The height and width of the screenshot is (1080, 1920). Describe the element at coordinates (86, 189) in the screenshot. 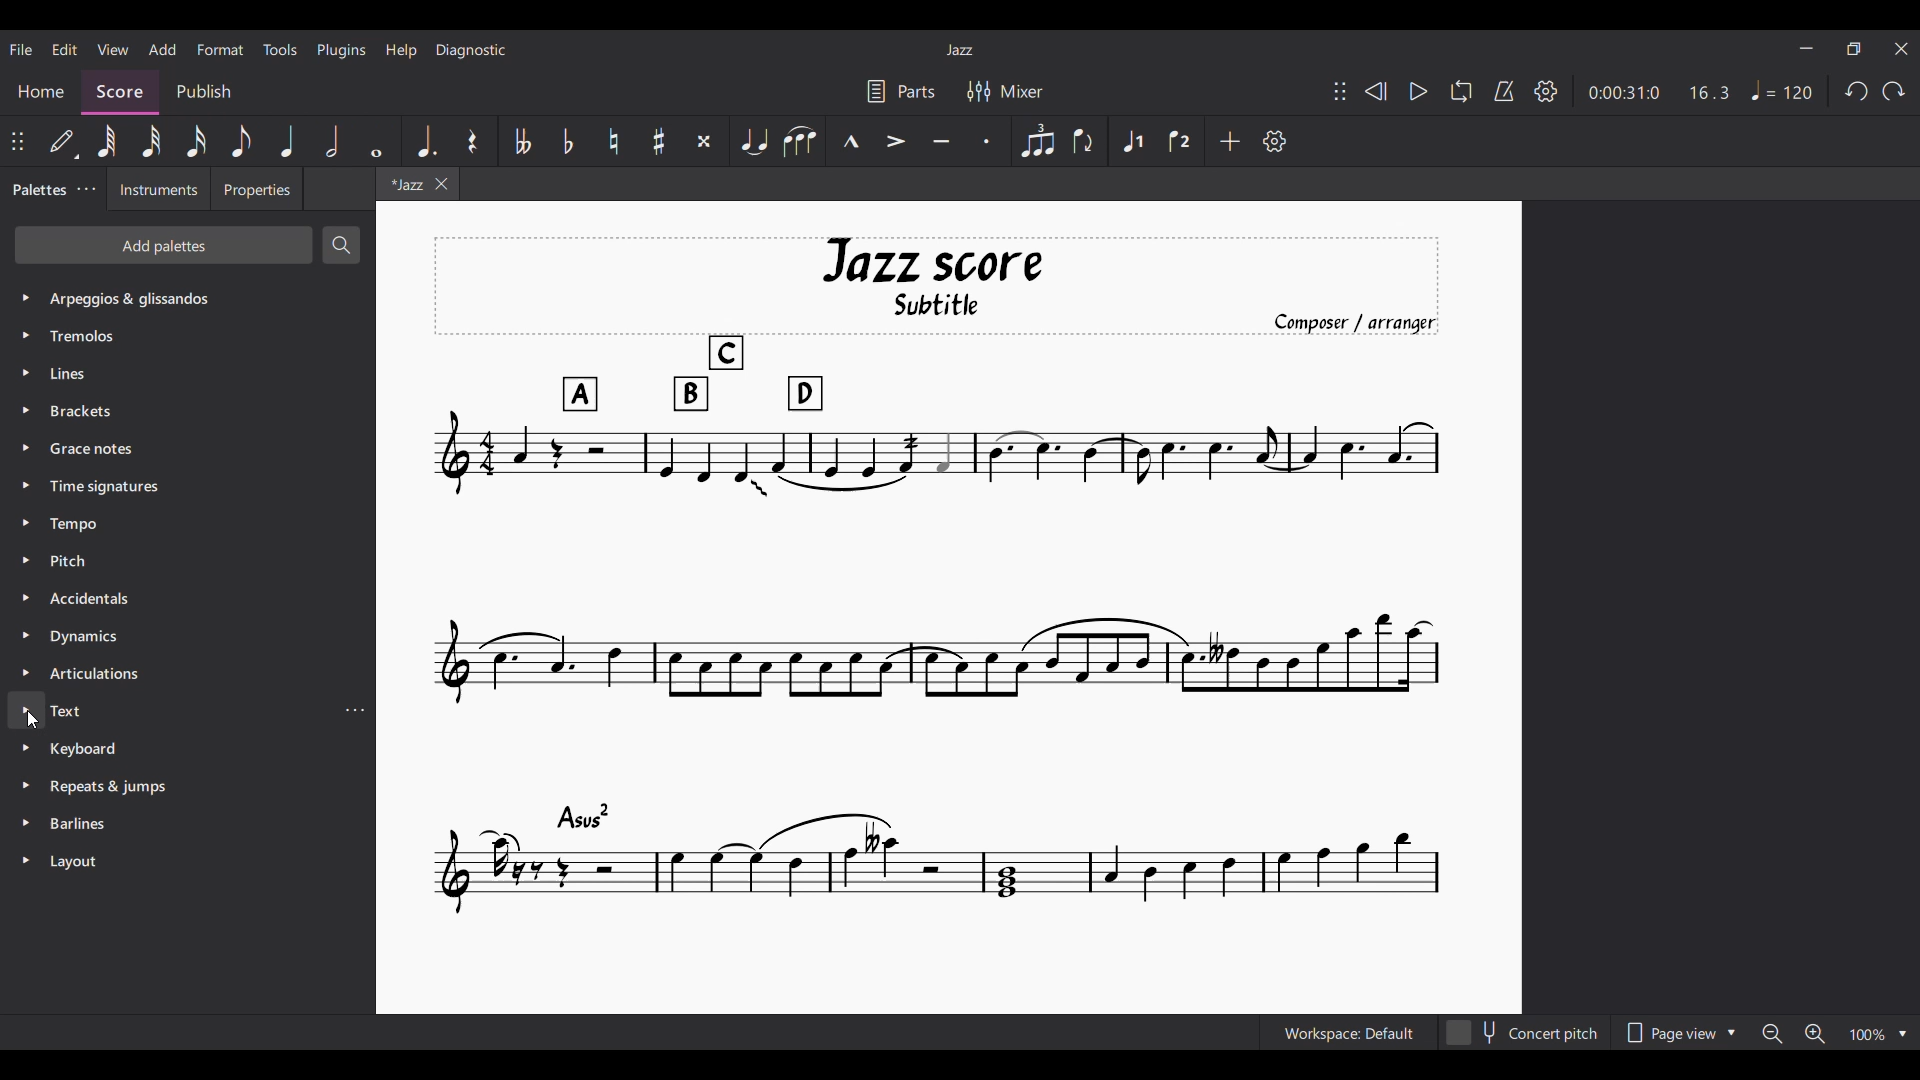

I see `Palette settings` at that location.